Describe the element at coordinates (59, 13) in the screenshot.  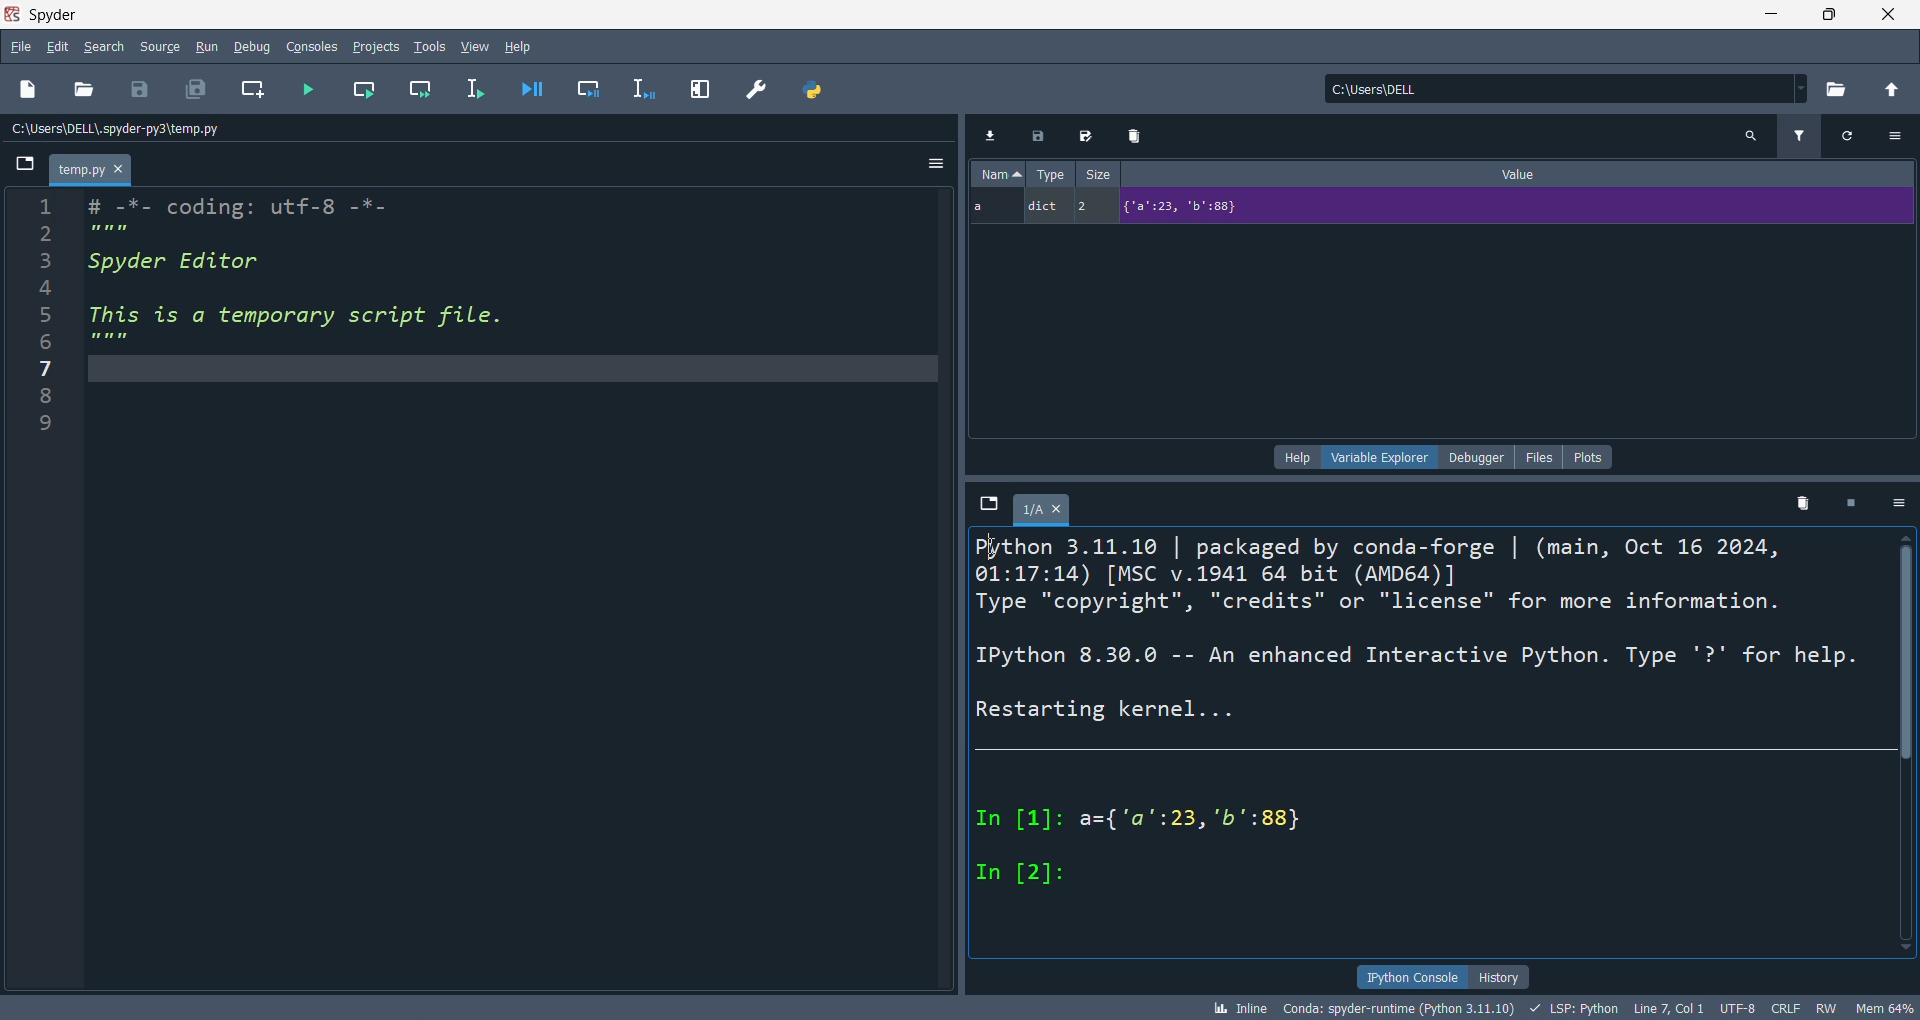
I see `spyder` at that location.